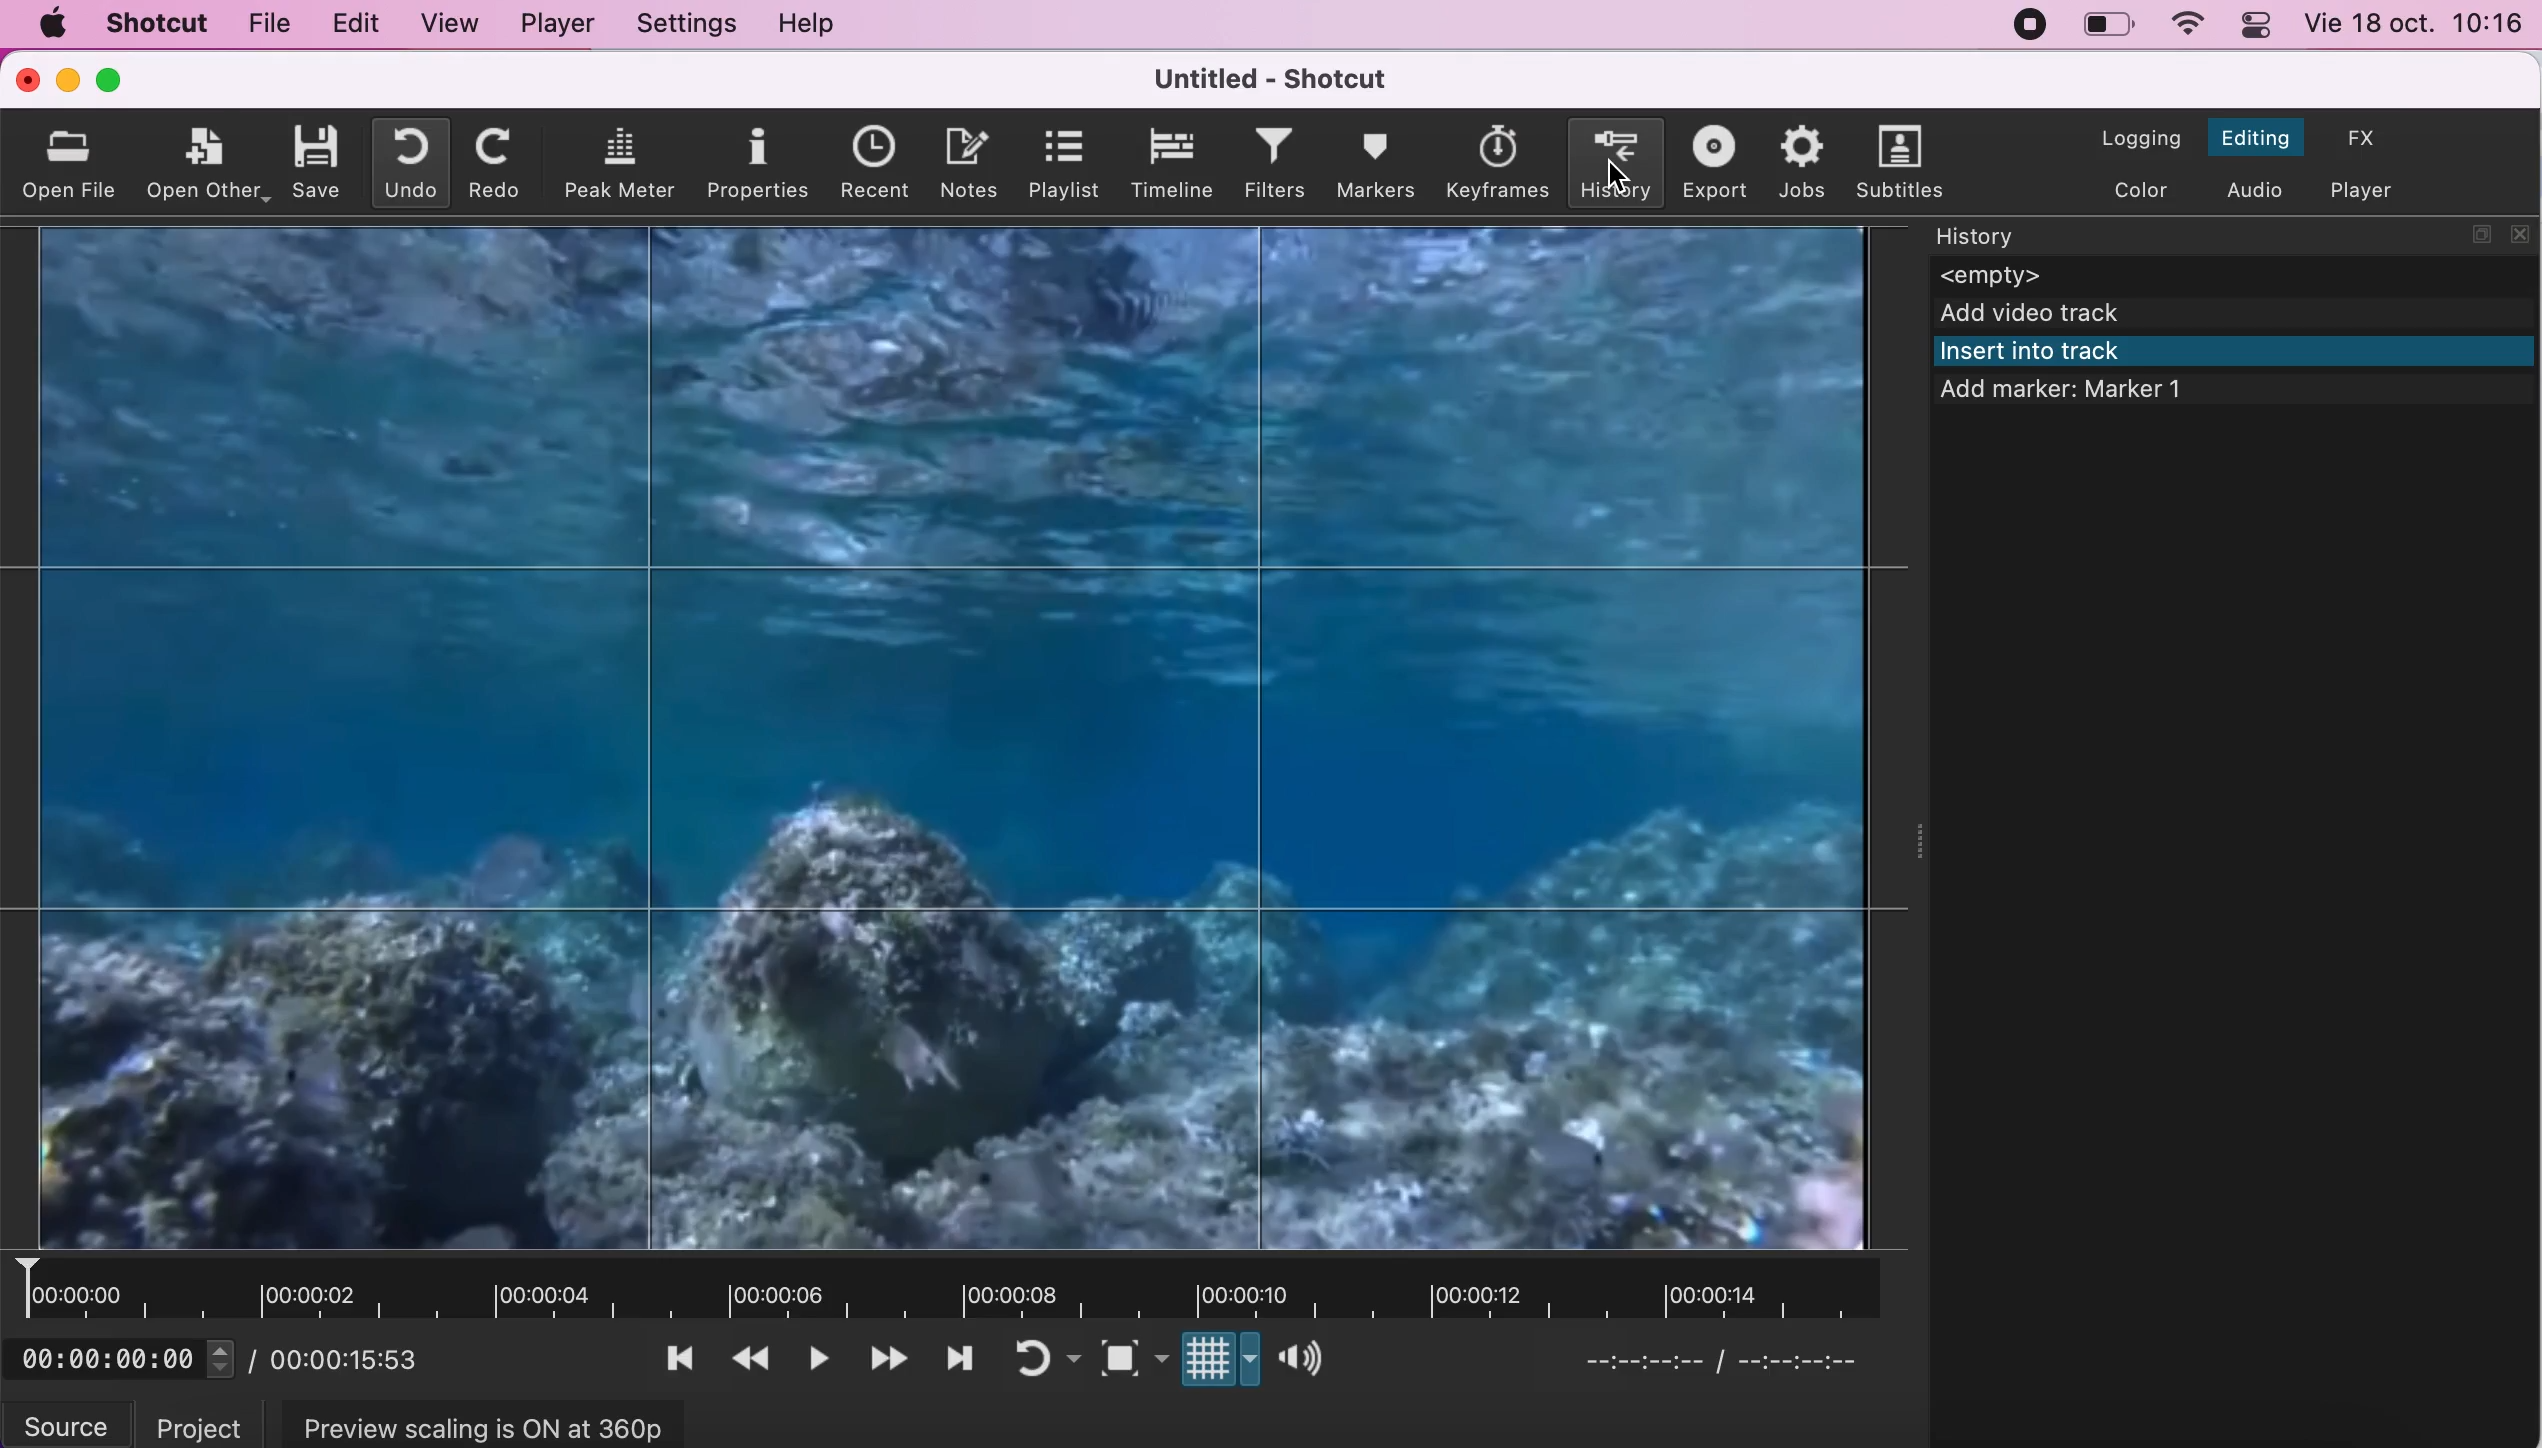 Image resolution: width=2542 pixels, height=1448 pixels. I want to click on maximize panel, so click(2480, 234).